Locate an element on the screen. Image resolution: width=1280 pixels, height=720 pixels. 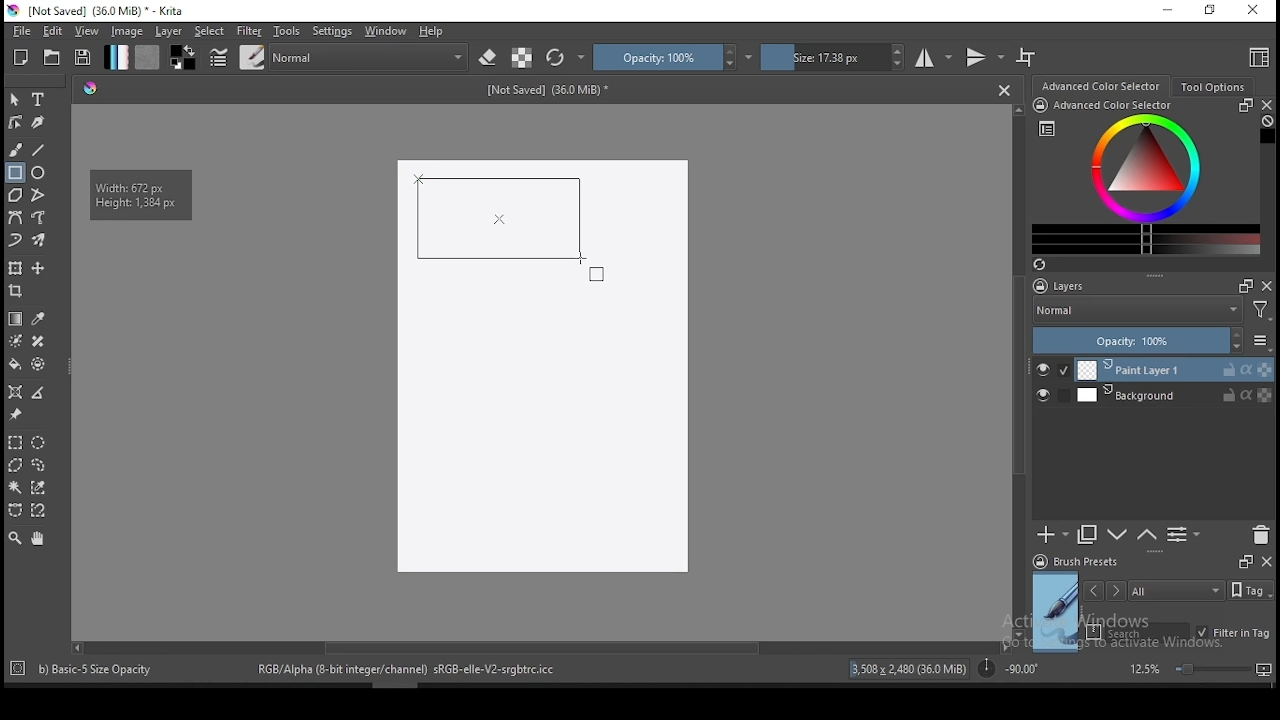
tools is located at coordinates (287, 31).